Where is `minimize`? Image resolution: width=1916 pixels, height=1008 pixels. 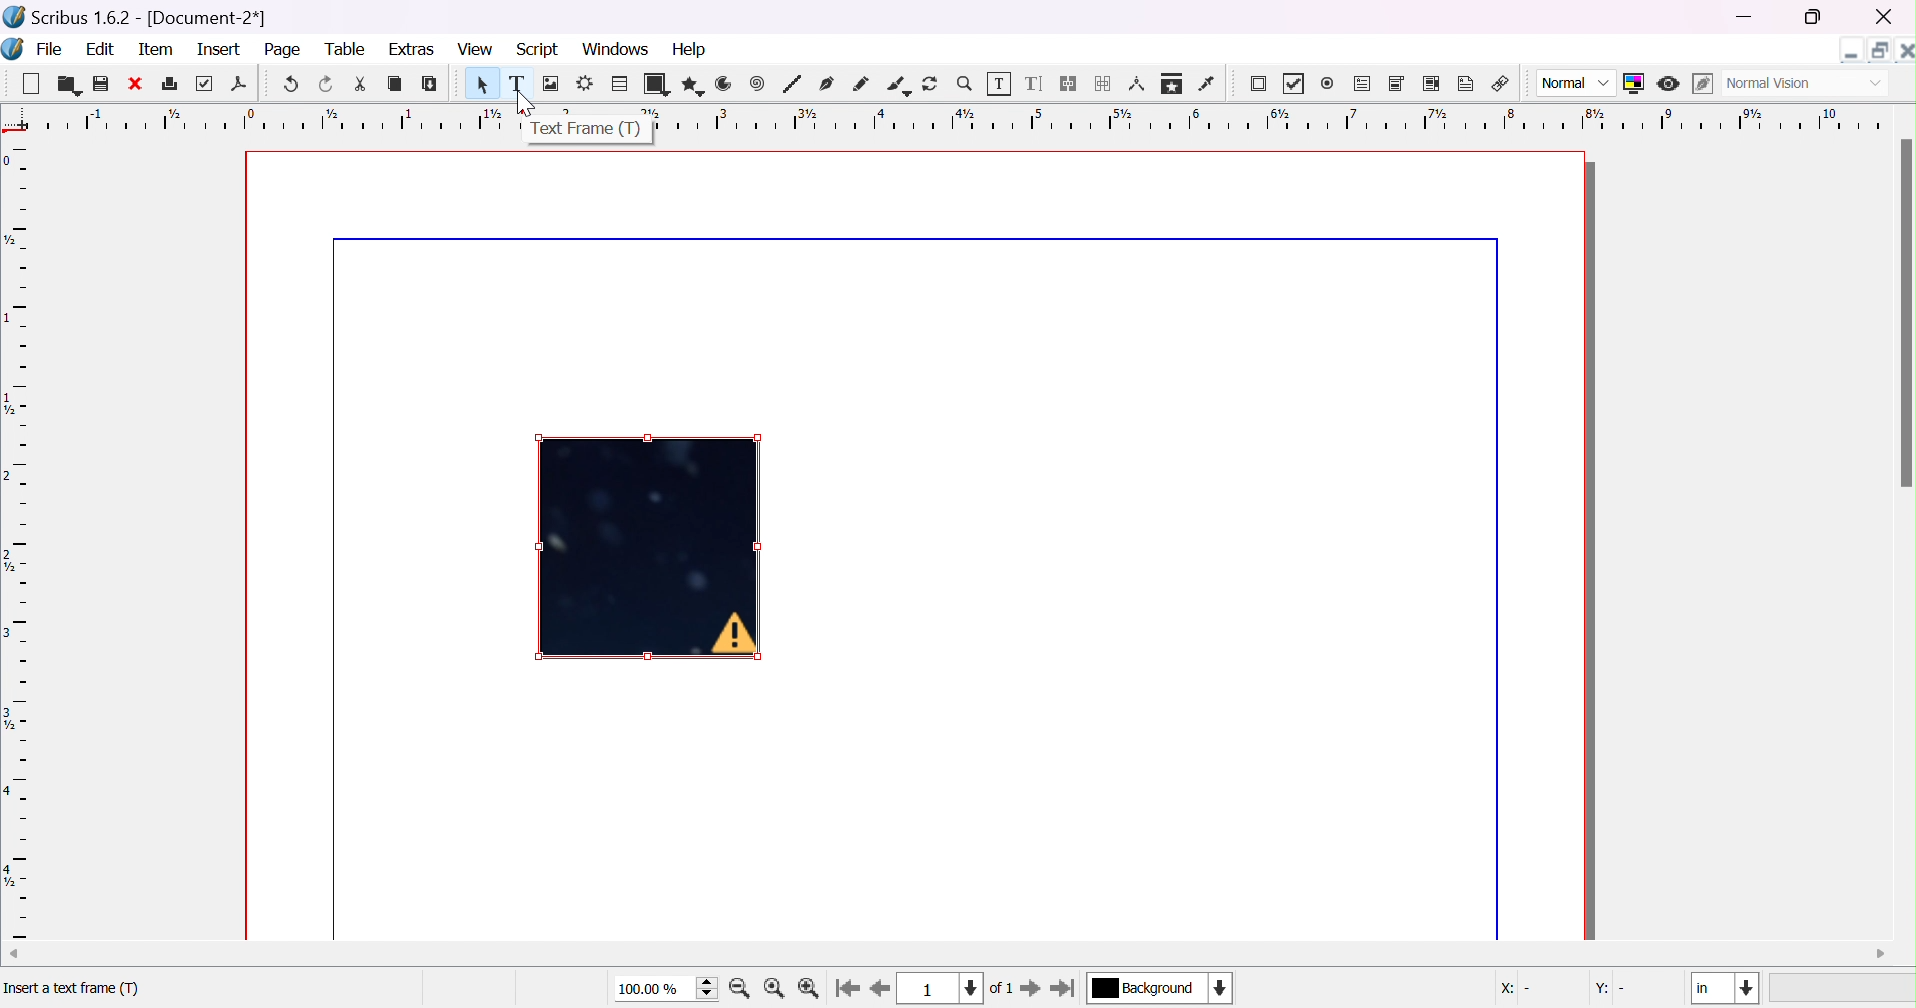
minimize is located at coordinates (1852, 50).